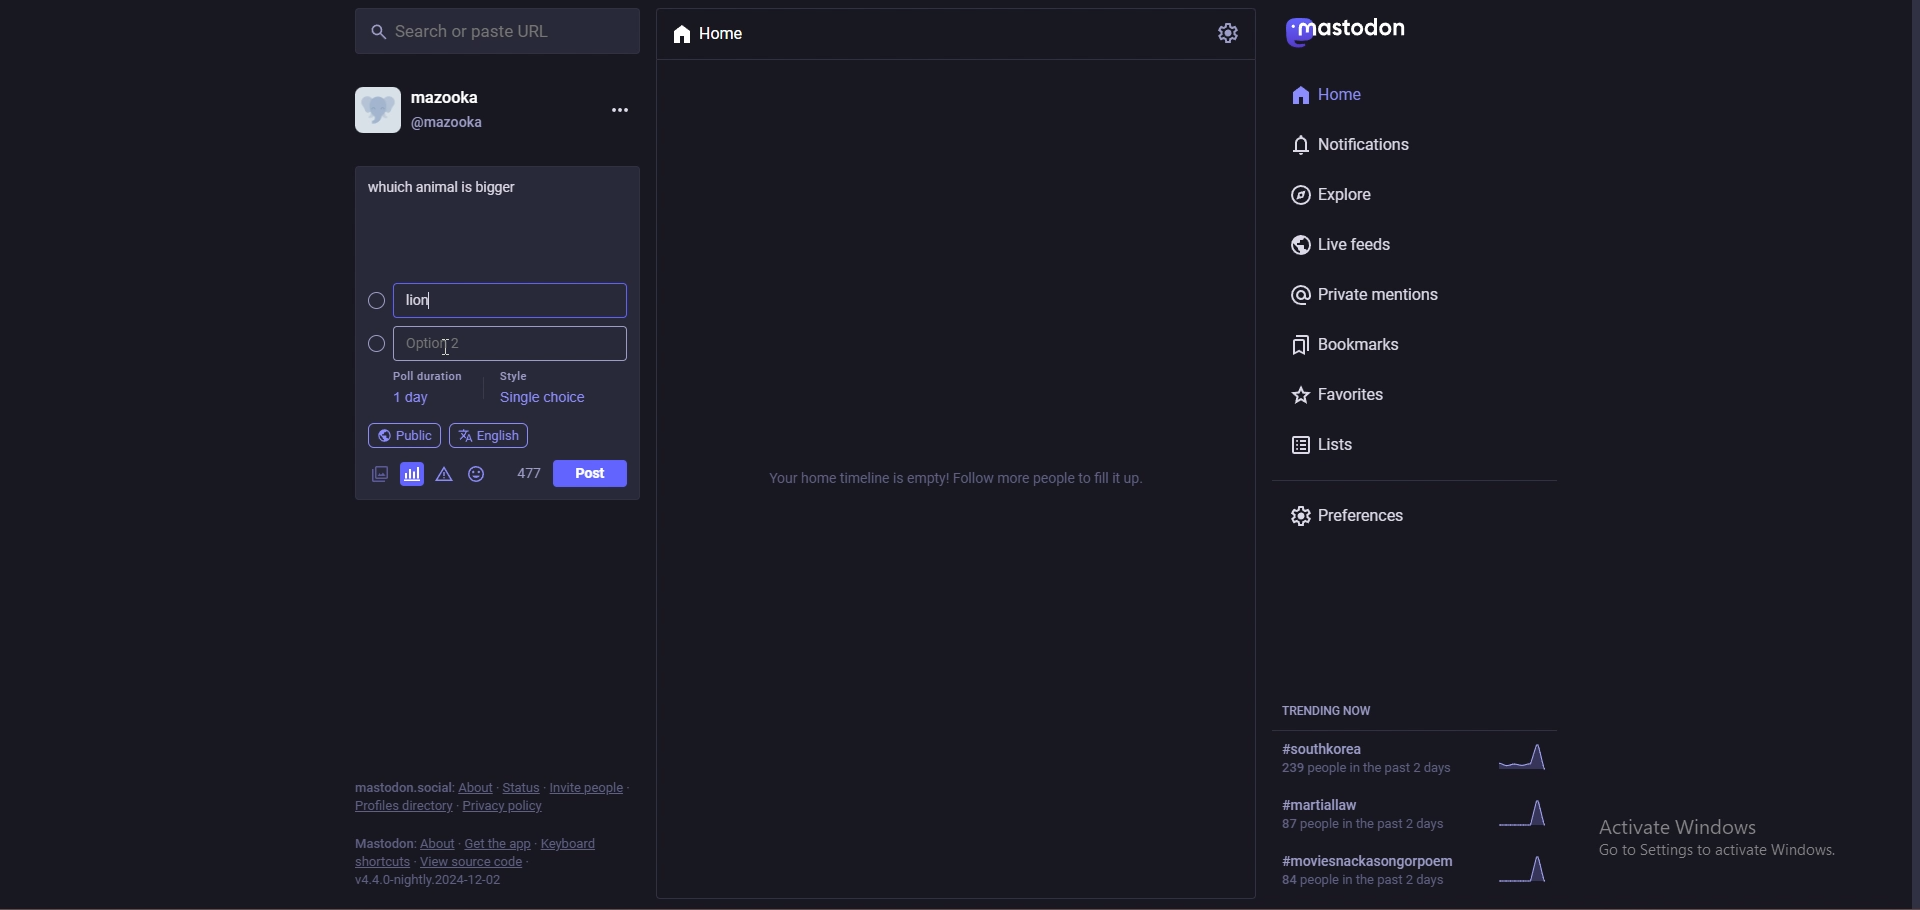 The image size is (1920, 910). What do you see at coordinates (589, 787) in the screenshot?
I see `invite people` at bounding box center [589, 787].